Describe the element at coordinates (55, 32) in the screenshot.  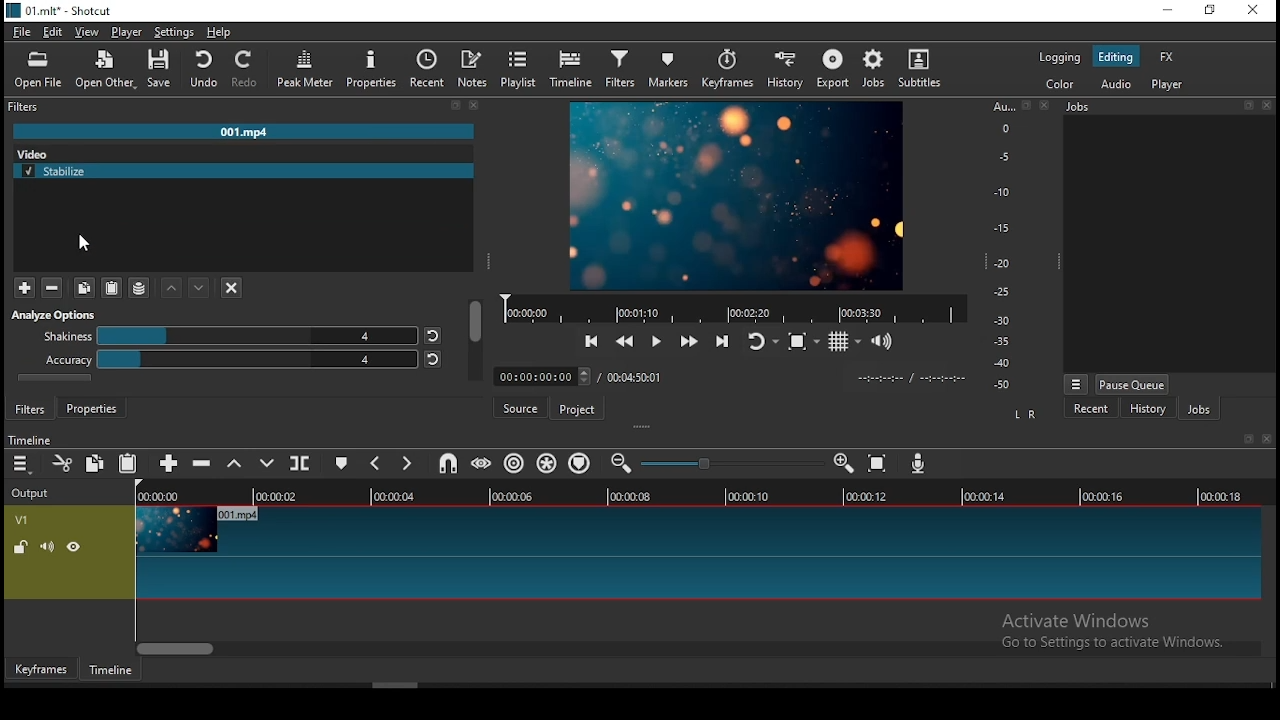
I see `edit` at that location.